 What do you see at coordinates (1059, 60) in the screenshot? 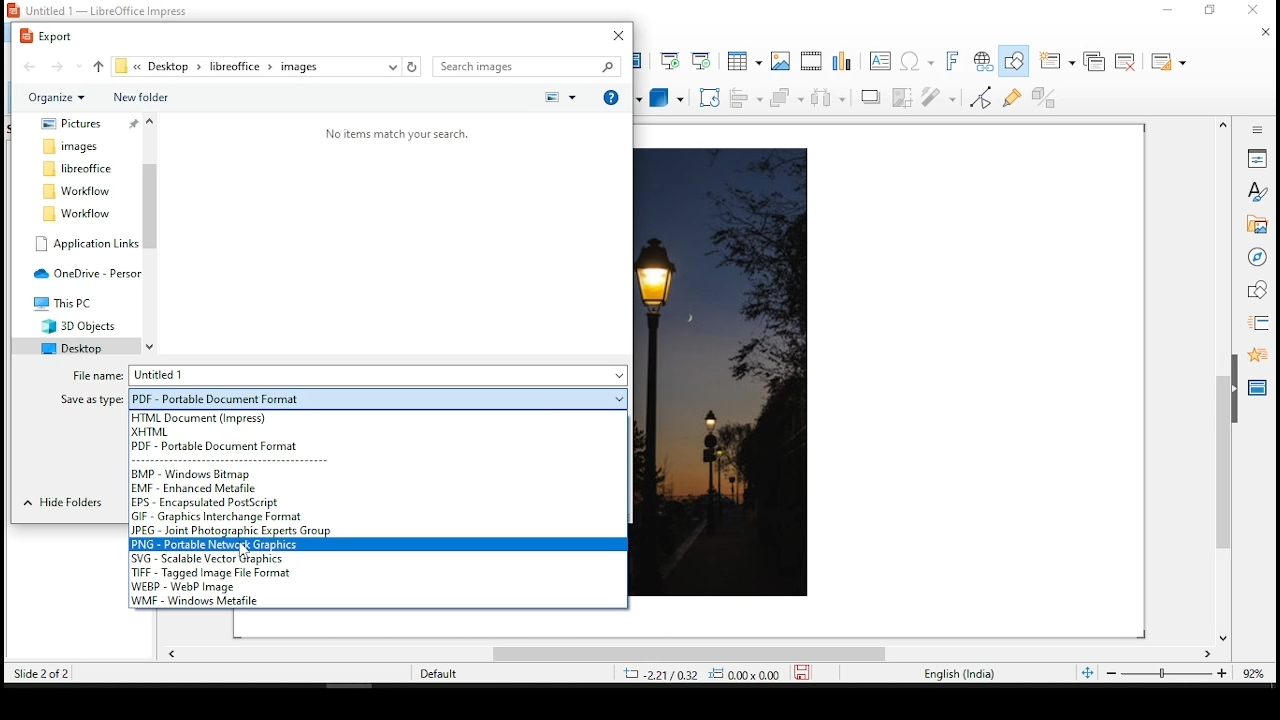
I see `new slide` at bounding box center [1059, 60].